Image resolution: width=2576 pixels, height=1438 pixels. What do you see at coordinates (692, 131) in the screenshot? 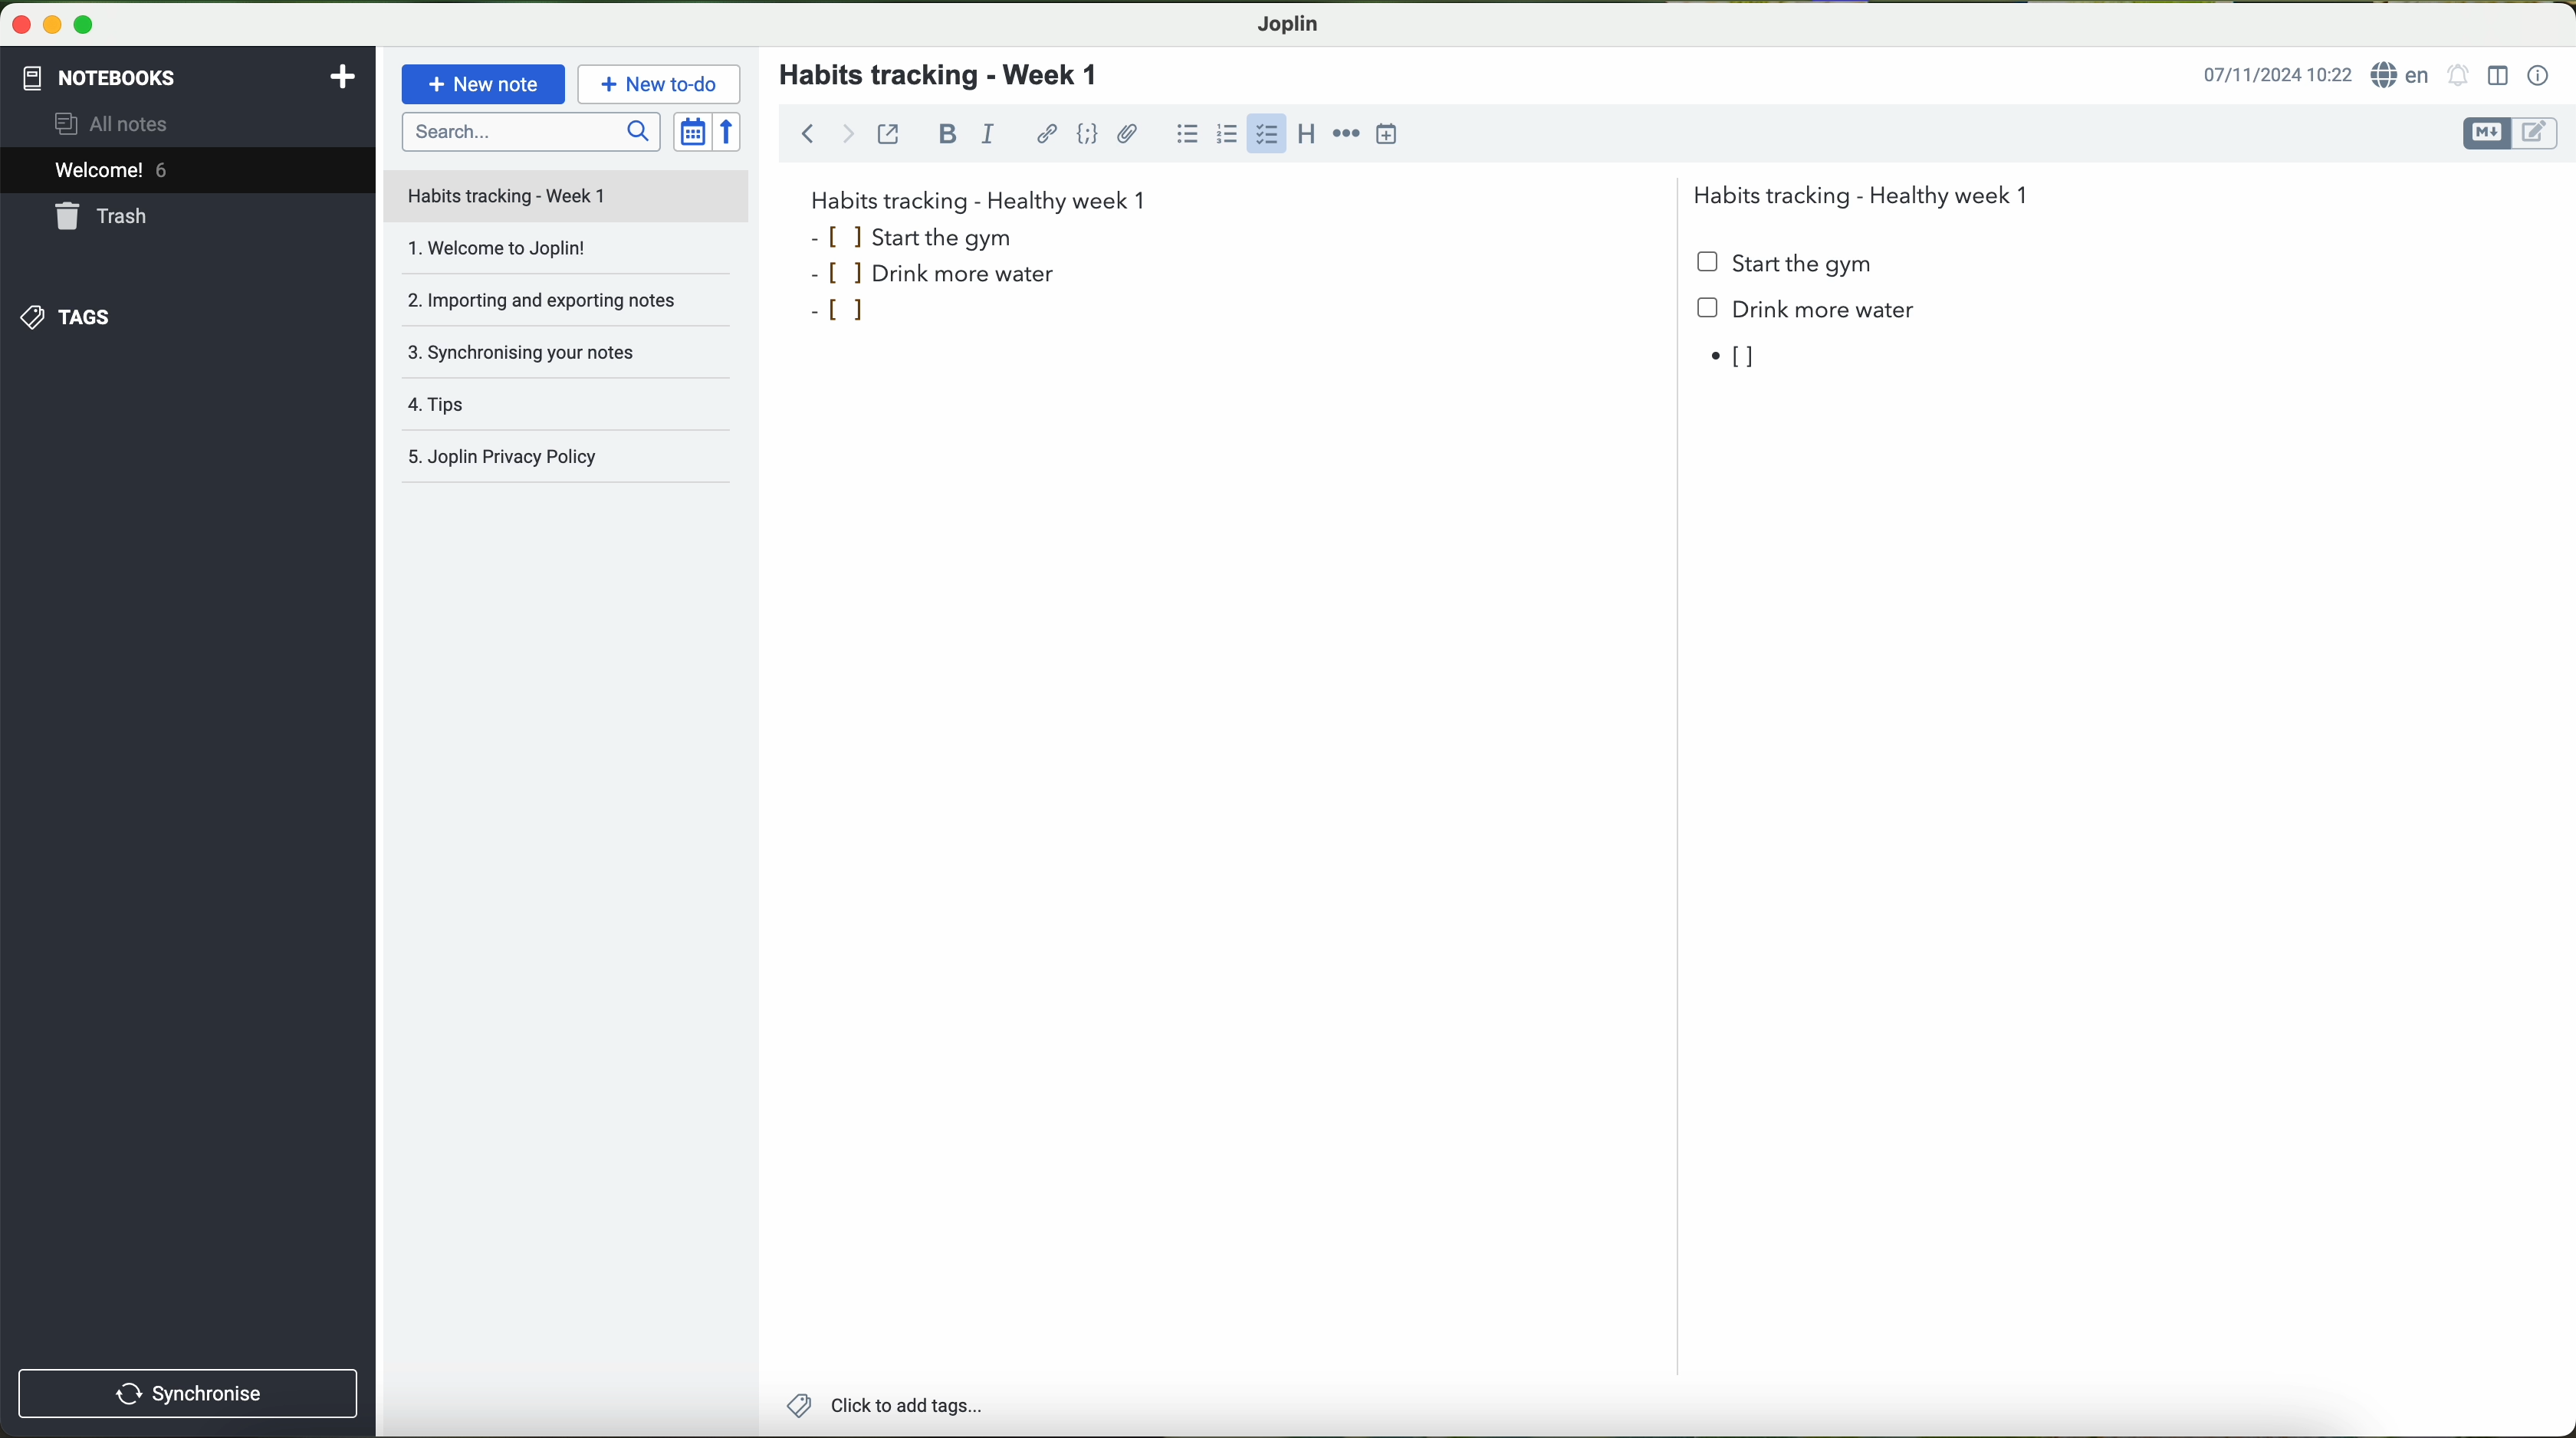
I see `toggle sort order field` at bounding box center [692, 131].